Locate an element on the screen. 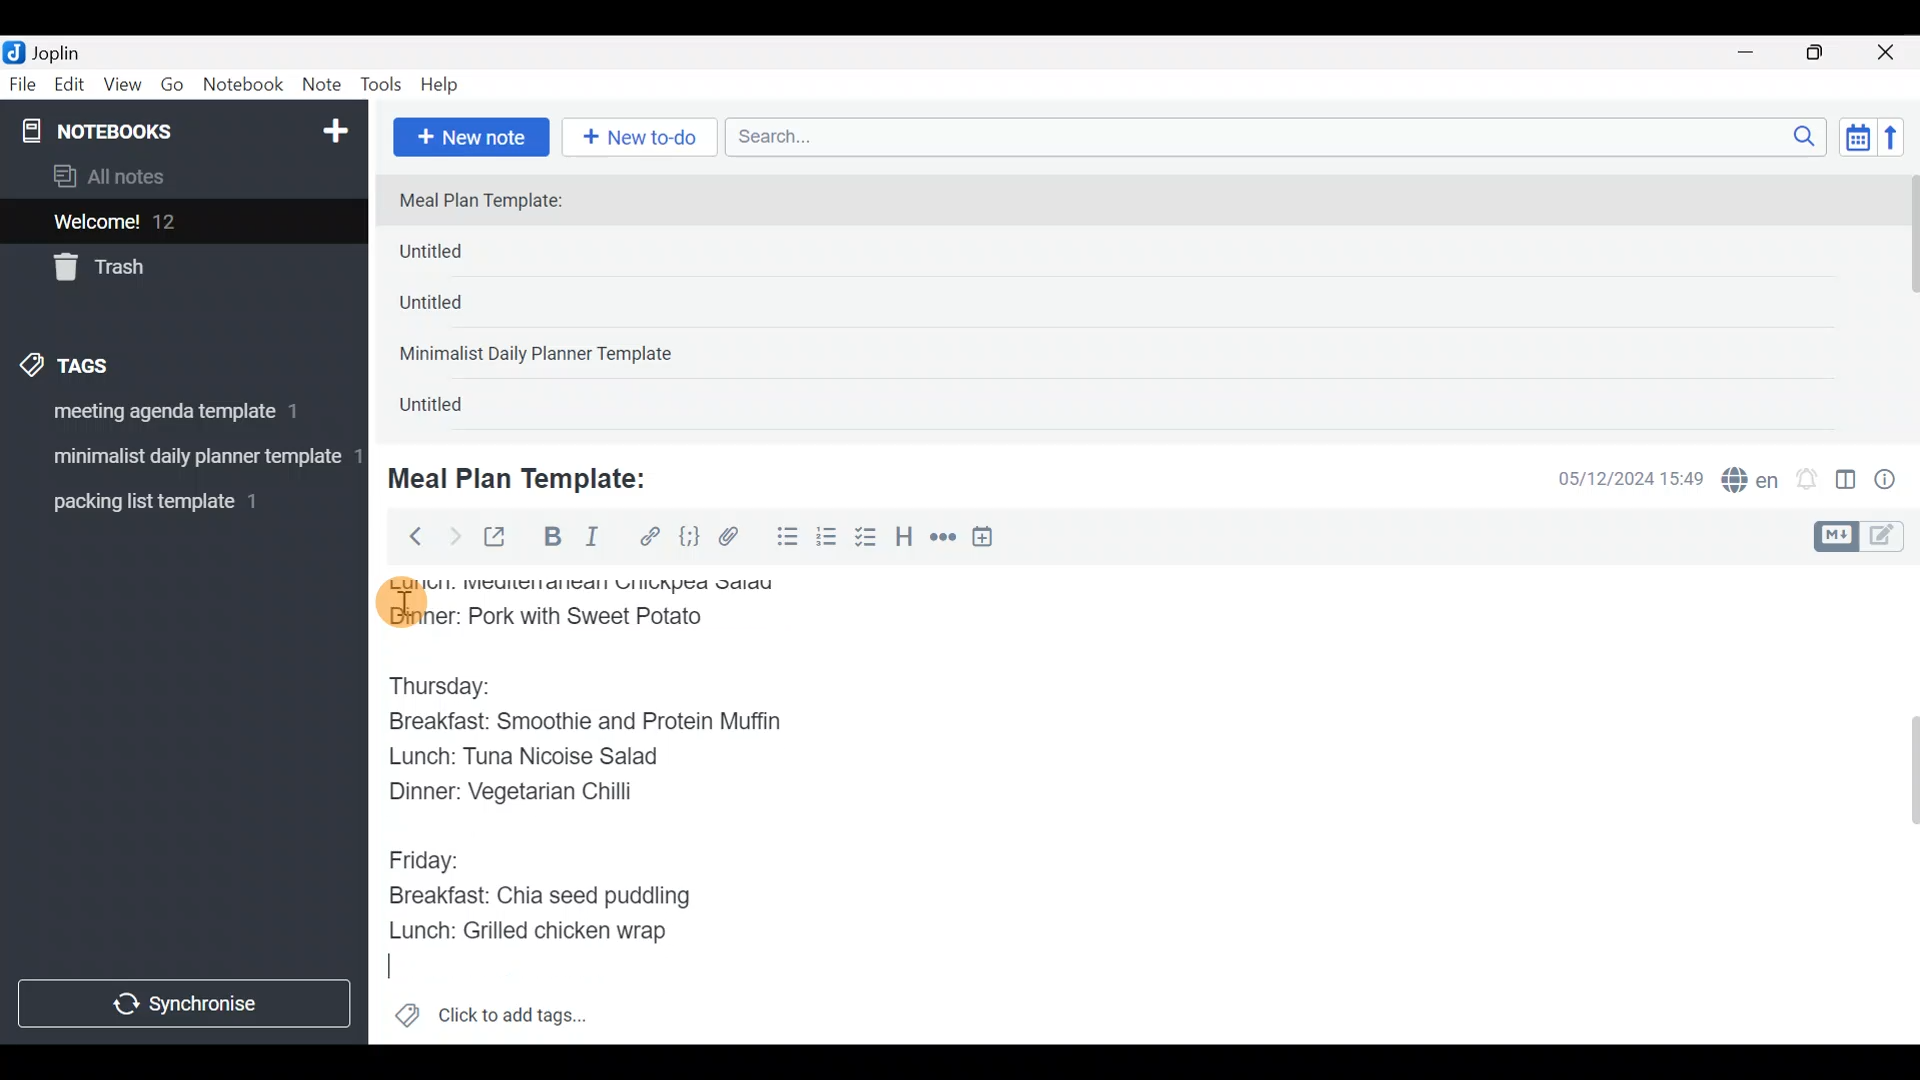 This screenshot has height=1080, width=1920. Date & time is located at coordinates (1615, 478).